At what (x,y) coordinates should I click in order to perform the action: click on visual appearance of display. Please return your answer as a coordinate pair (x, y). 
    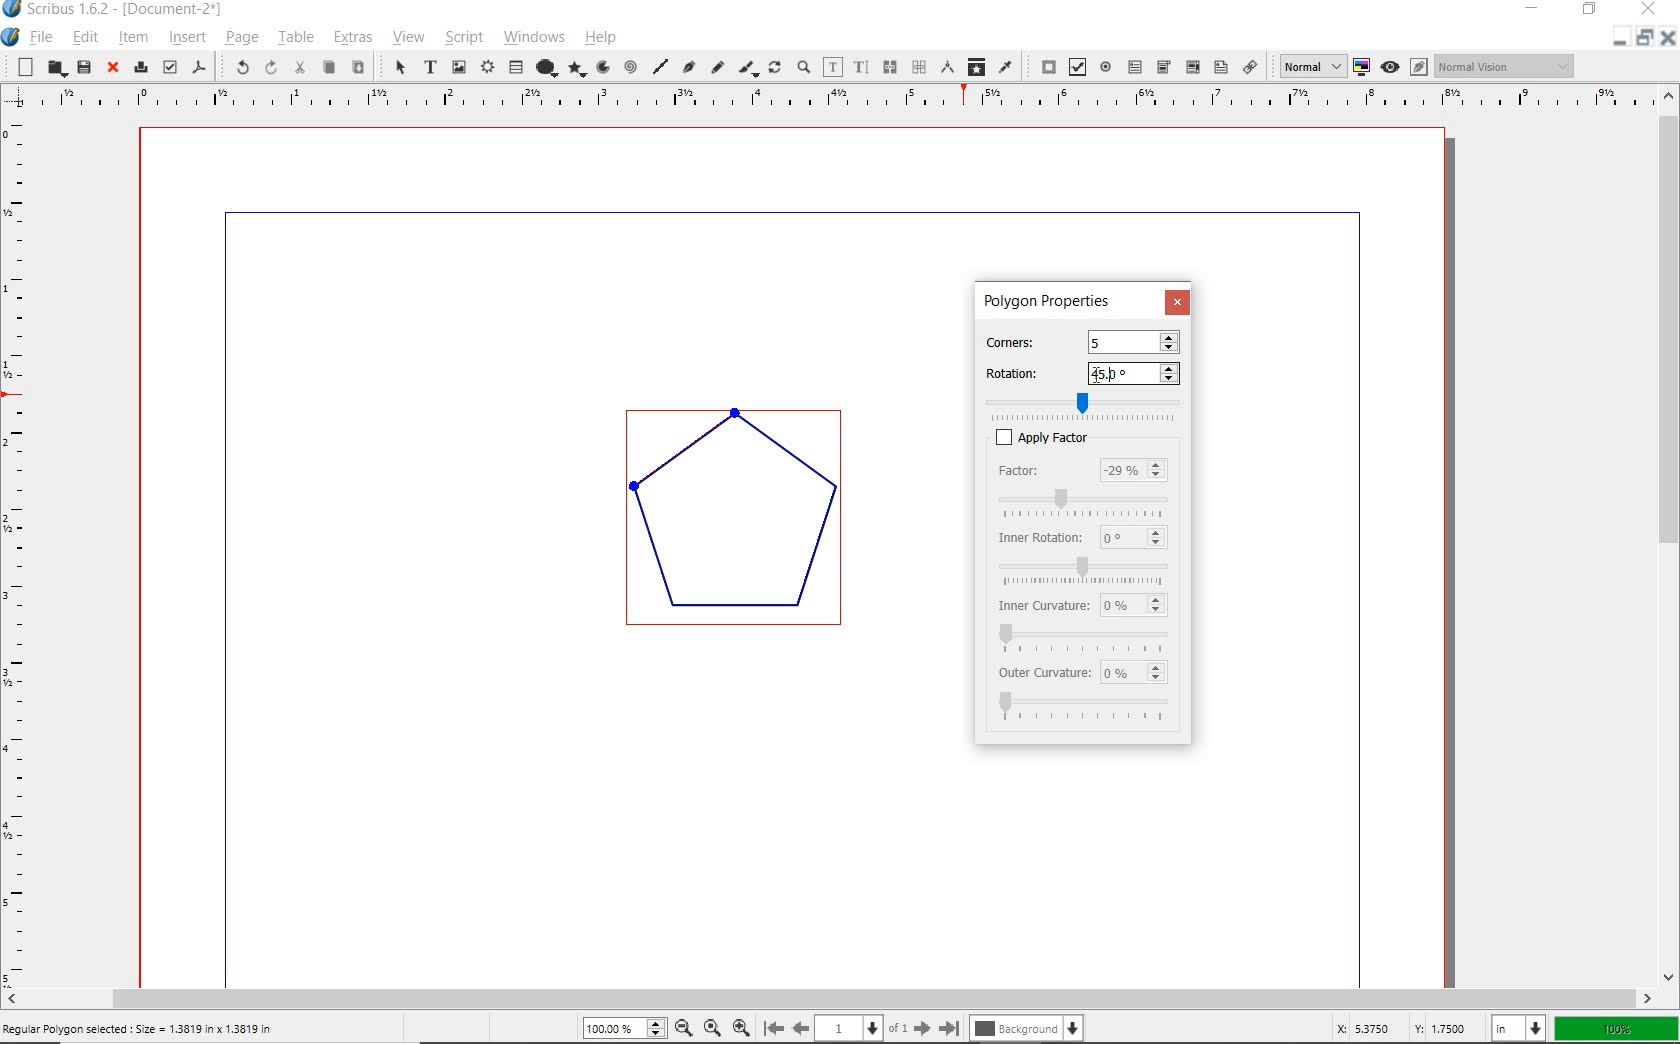
    Looking at the image, I should click on (1505, 66).